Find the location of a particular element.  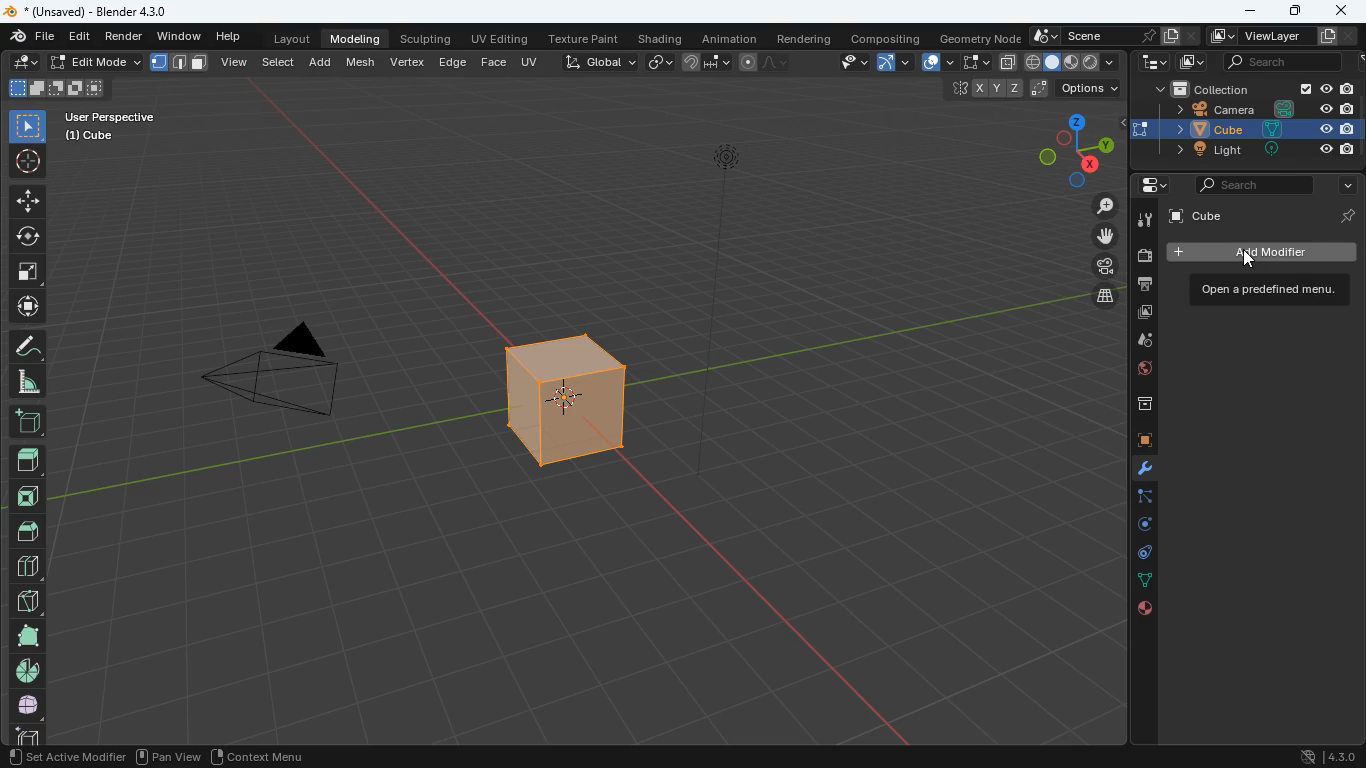

cube is located at coordinates (23, 735).